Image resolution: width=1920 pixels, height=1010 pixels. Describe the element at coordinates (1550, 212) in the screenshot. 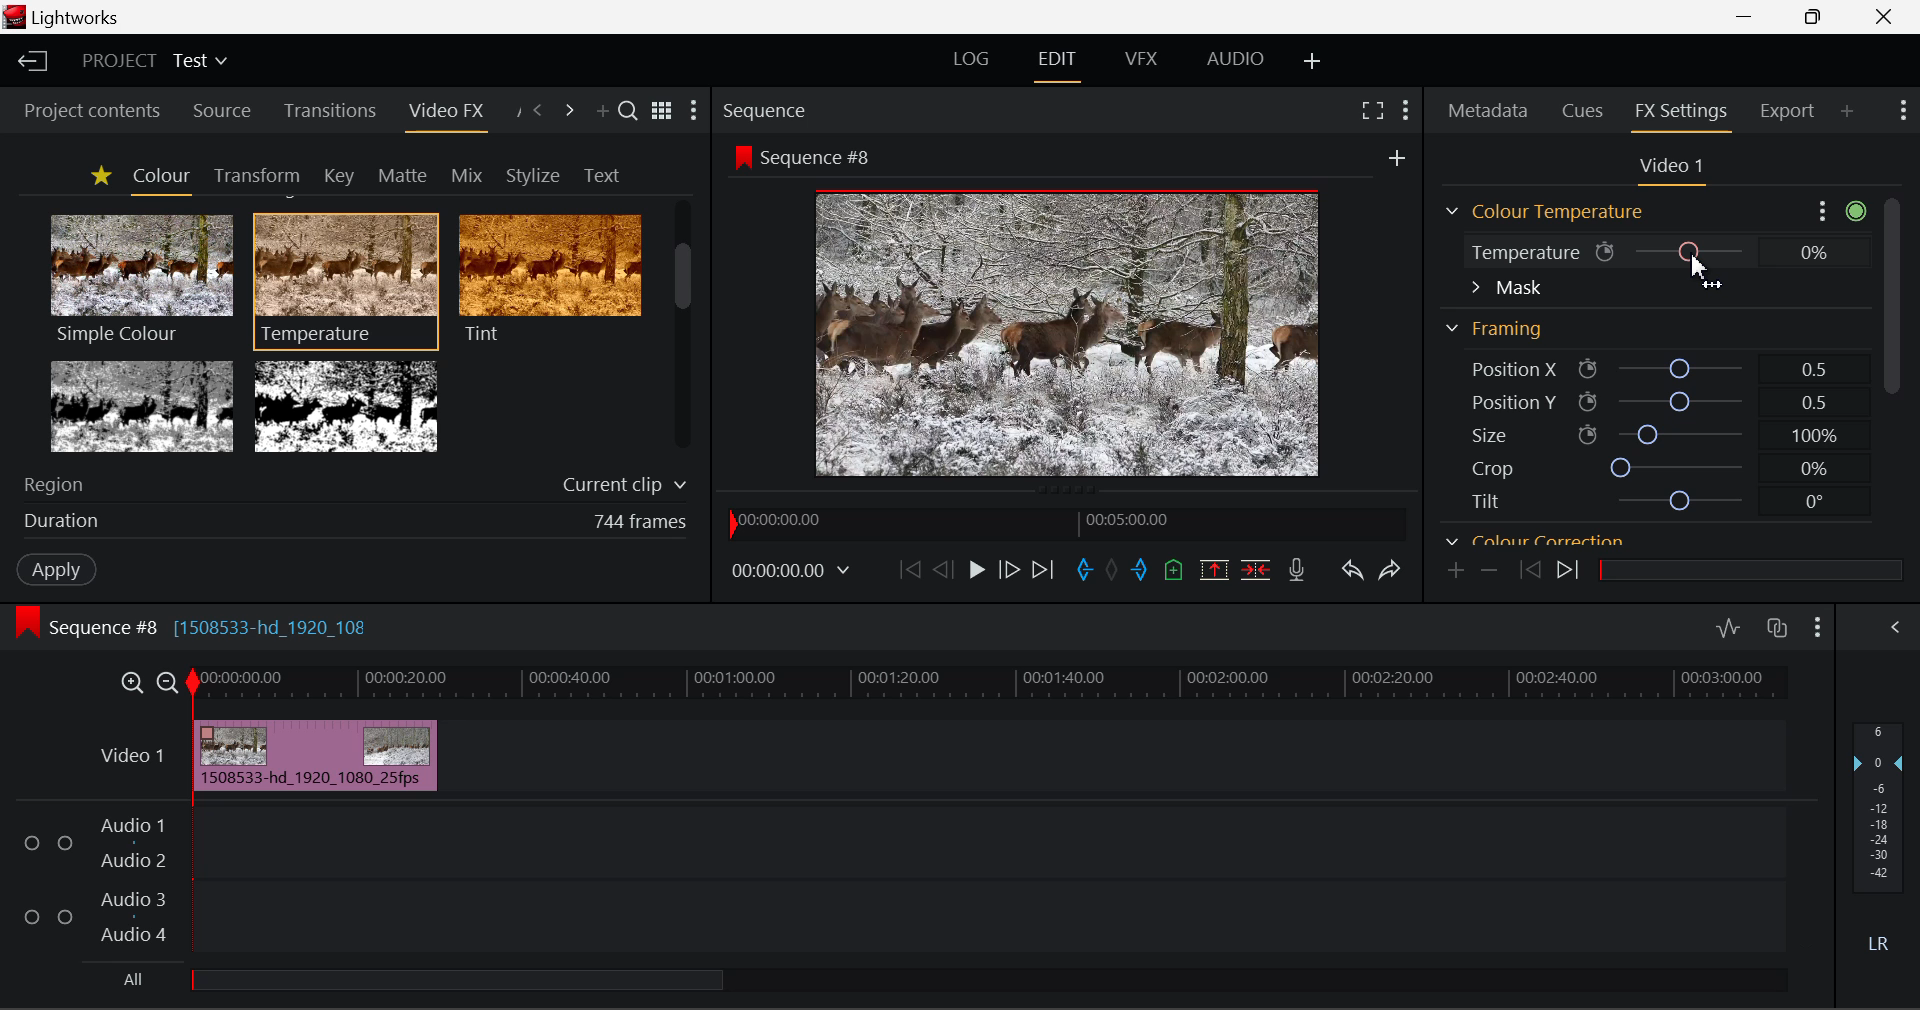

I see `Colour Temperature` at that location.